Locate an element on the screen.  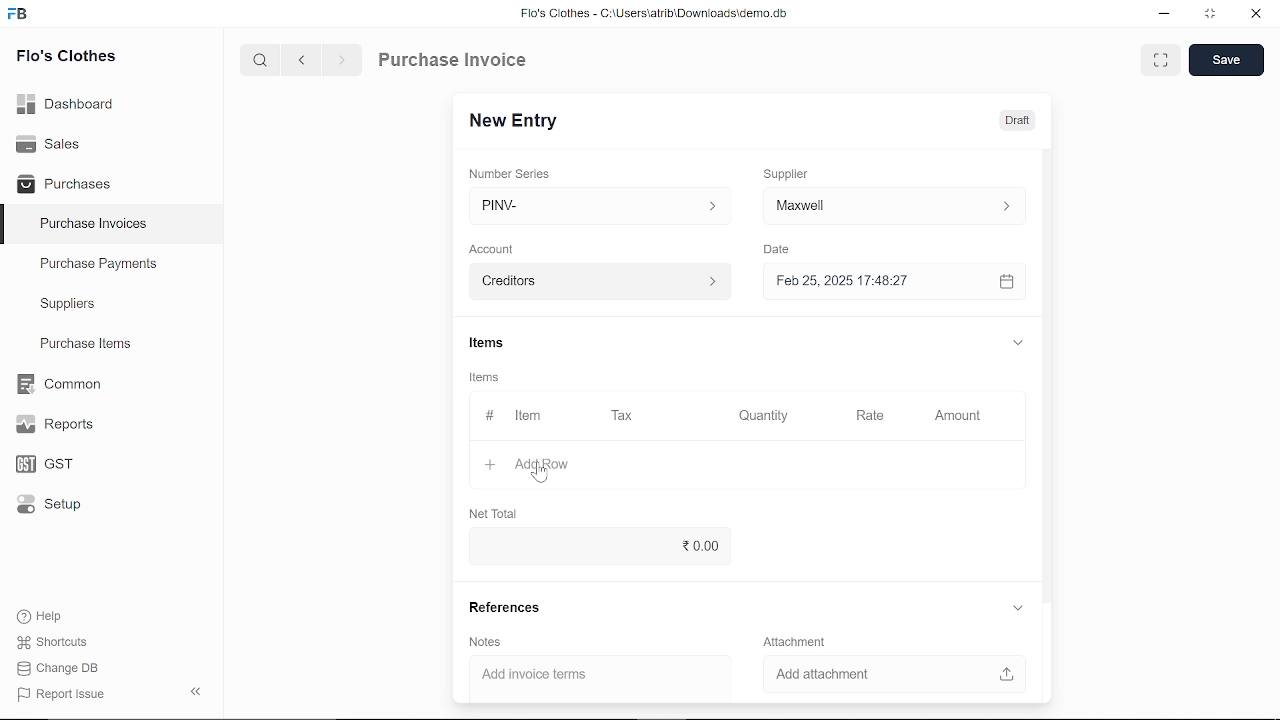
Tax is located at coordinates (626, 416).